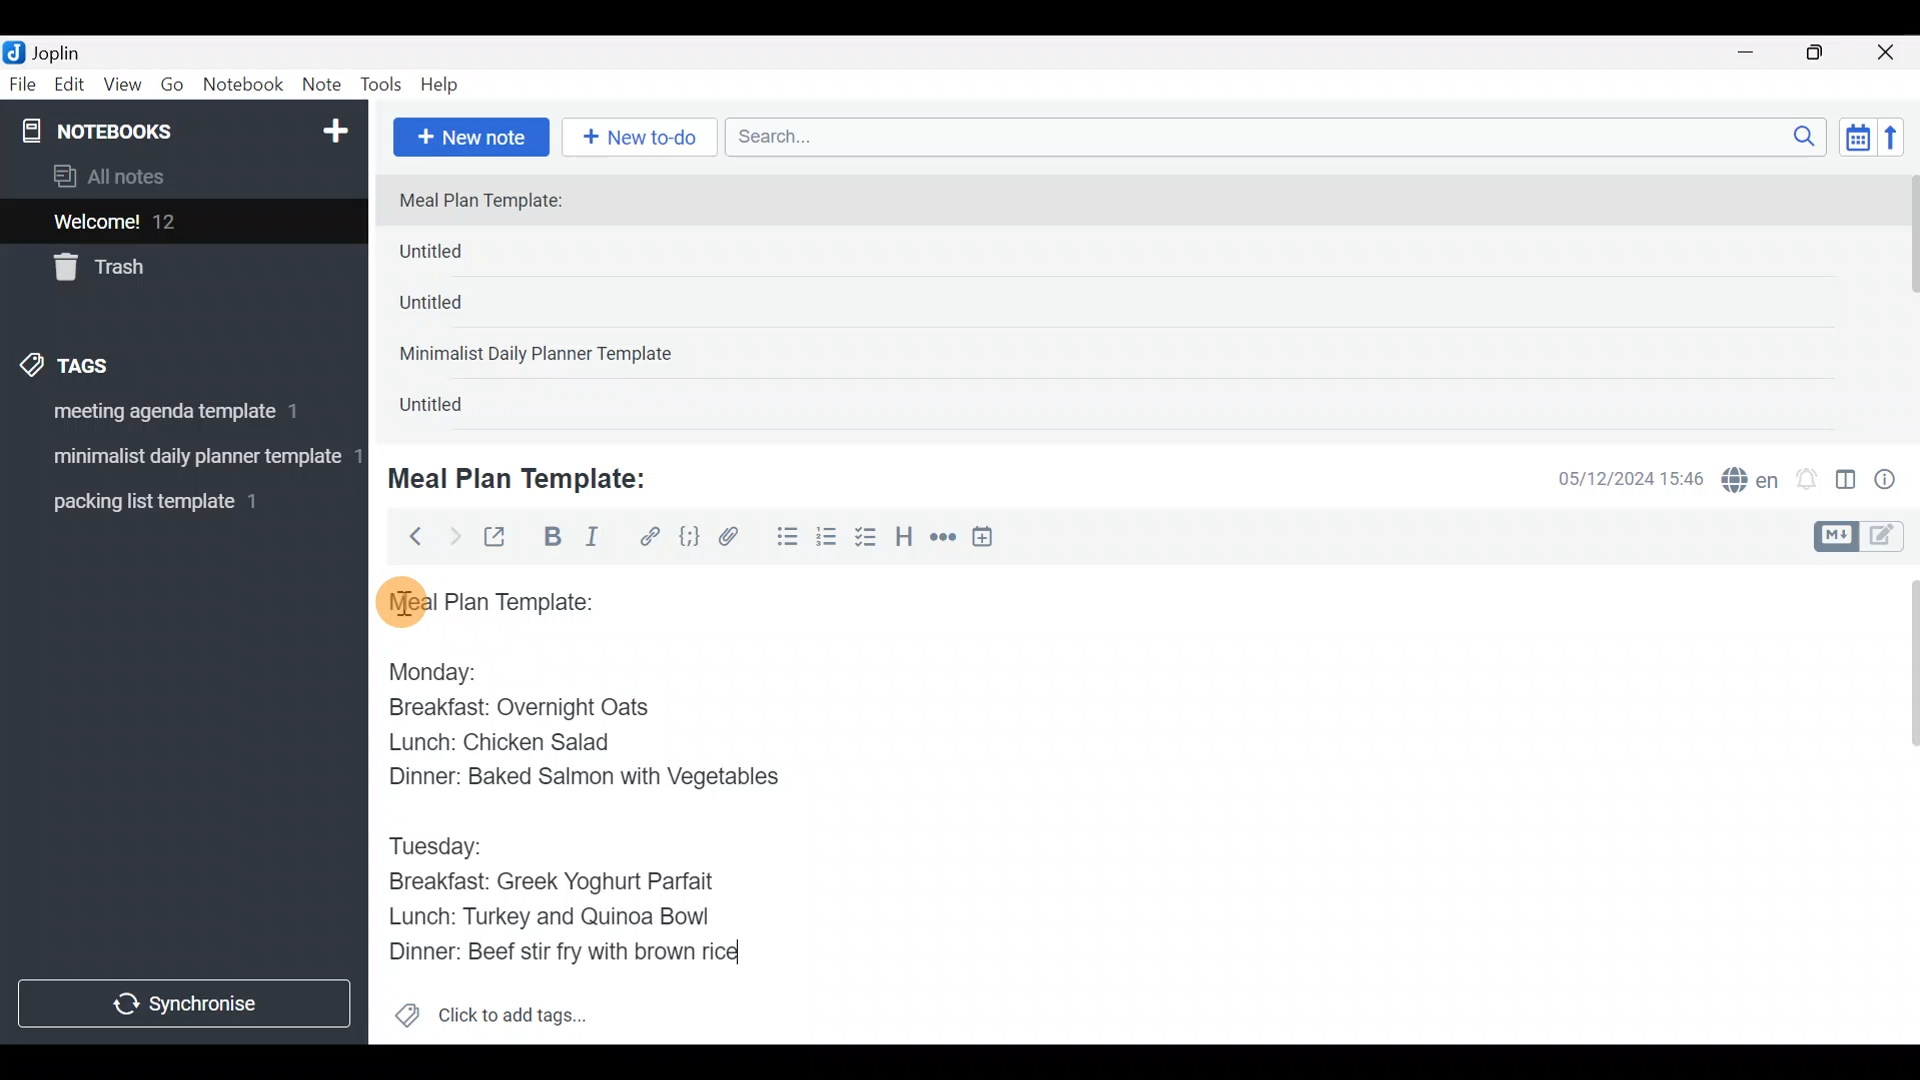  Describe the element at coordinates (579, 775) in the screenshot. I see `Dinner: Baked Salmon with Vegetables` at that location.